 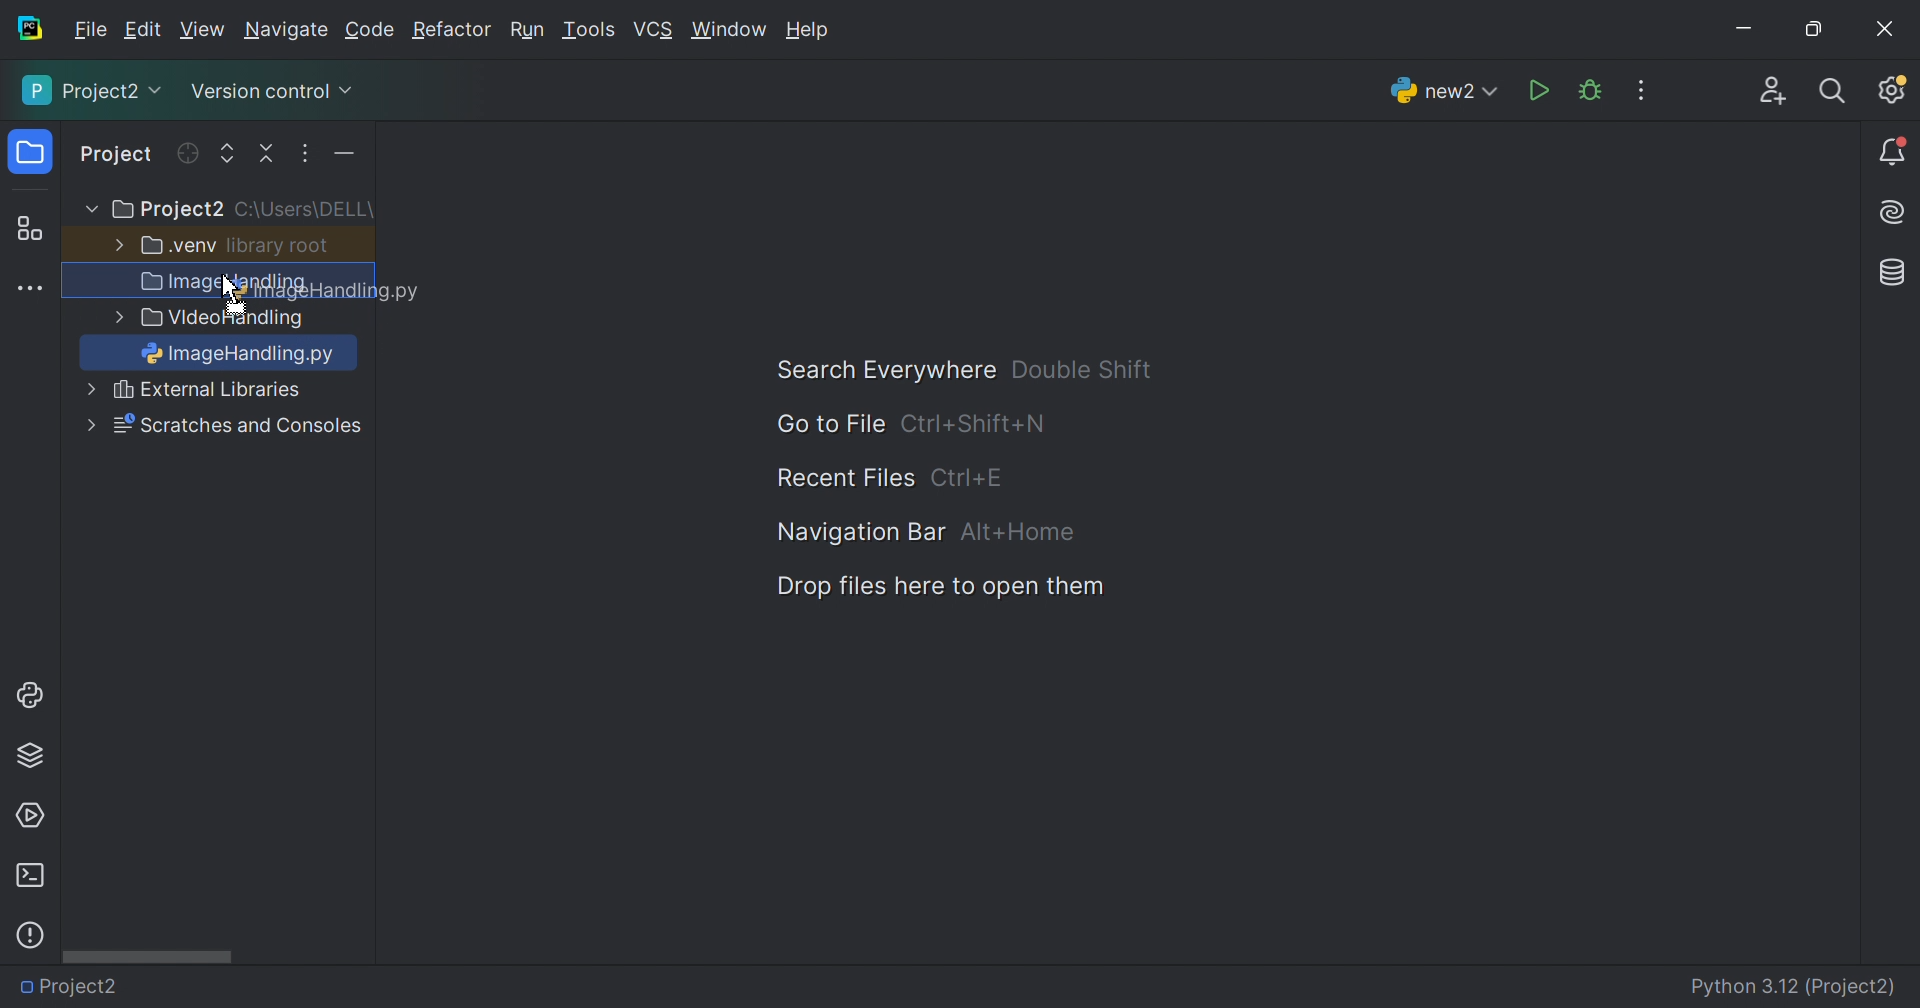 What do you see at coordinates (288, 33) in the screenshot?
I see `Navigate` at bounding box center [288, 33].